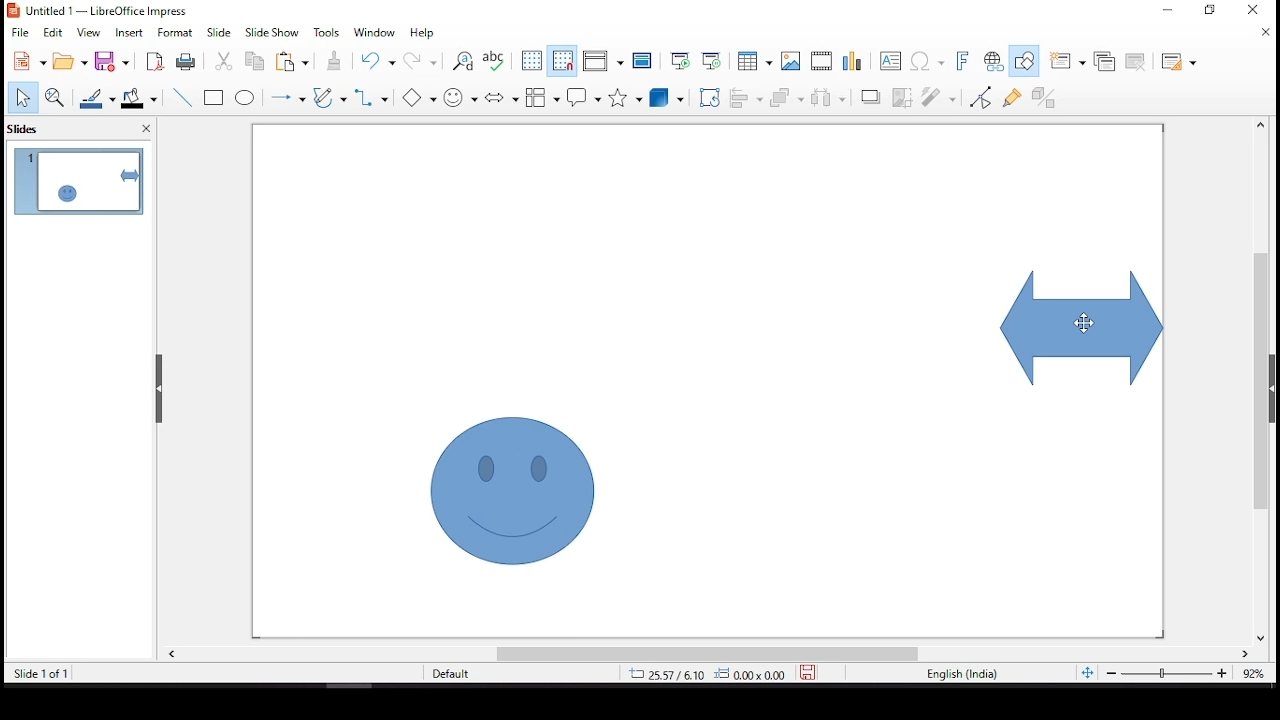  What do you see at coordinates (378, 33) in the screenshot?
I see `window` at bounding box center [378, 33].